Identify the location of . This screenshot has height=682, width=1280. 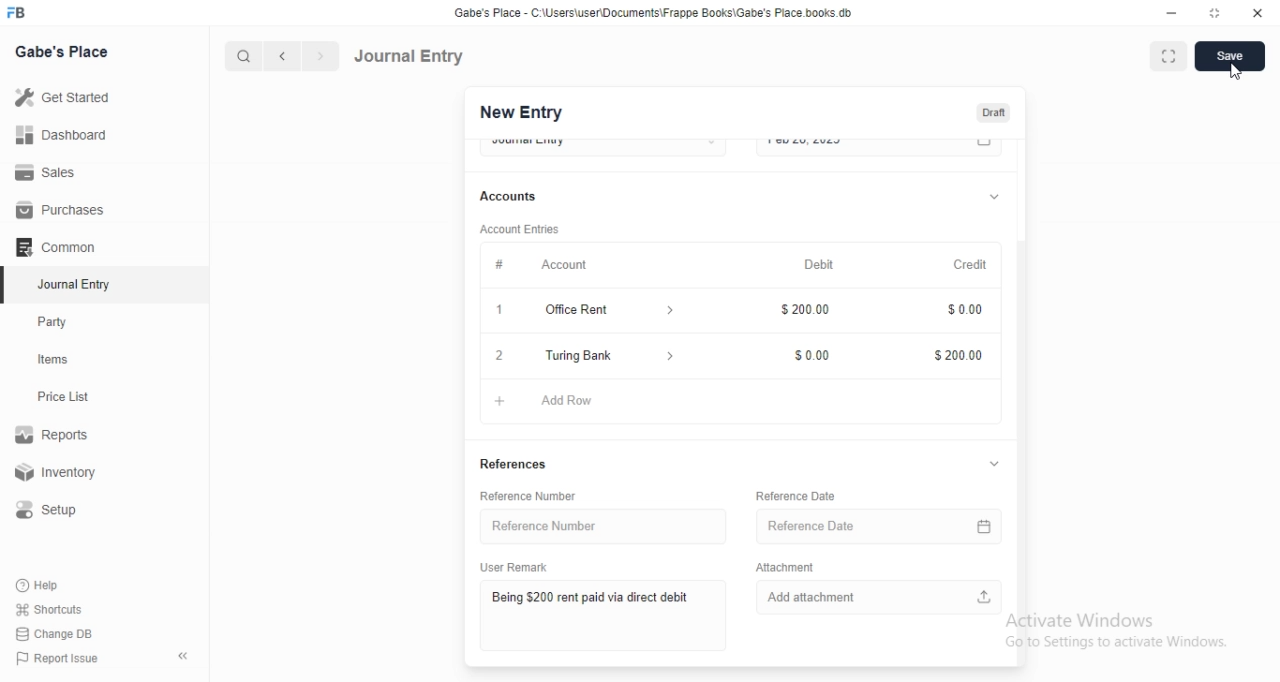
(500, 264).